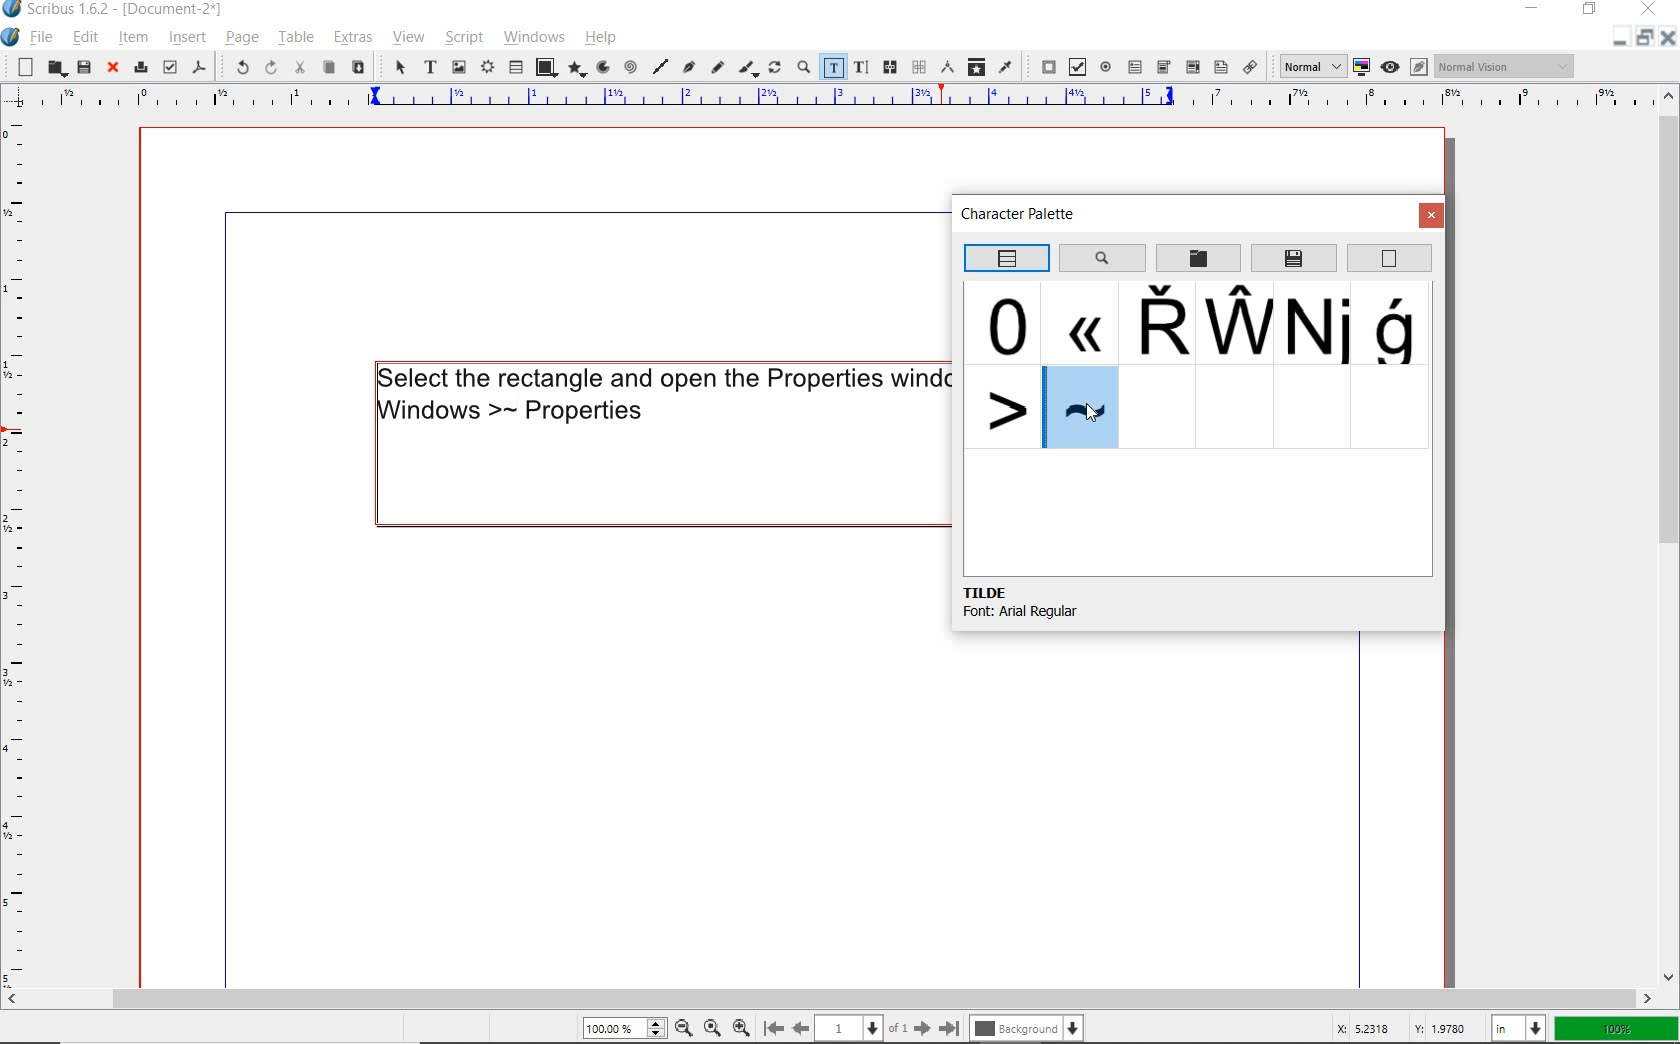 The width and height of the screenshot is (1680, 1044). I want to click on table, so click(515, 68).